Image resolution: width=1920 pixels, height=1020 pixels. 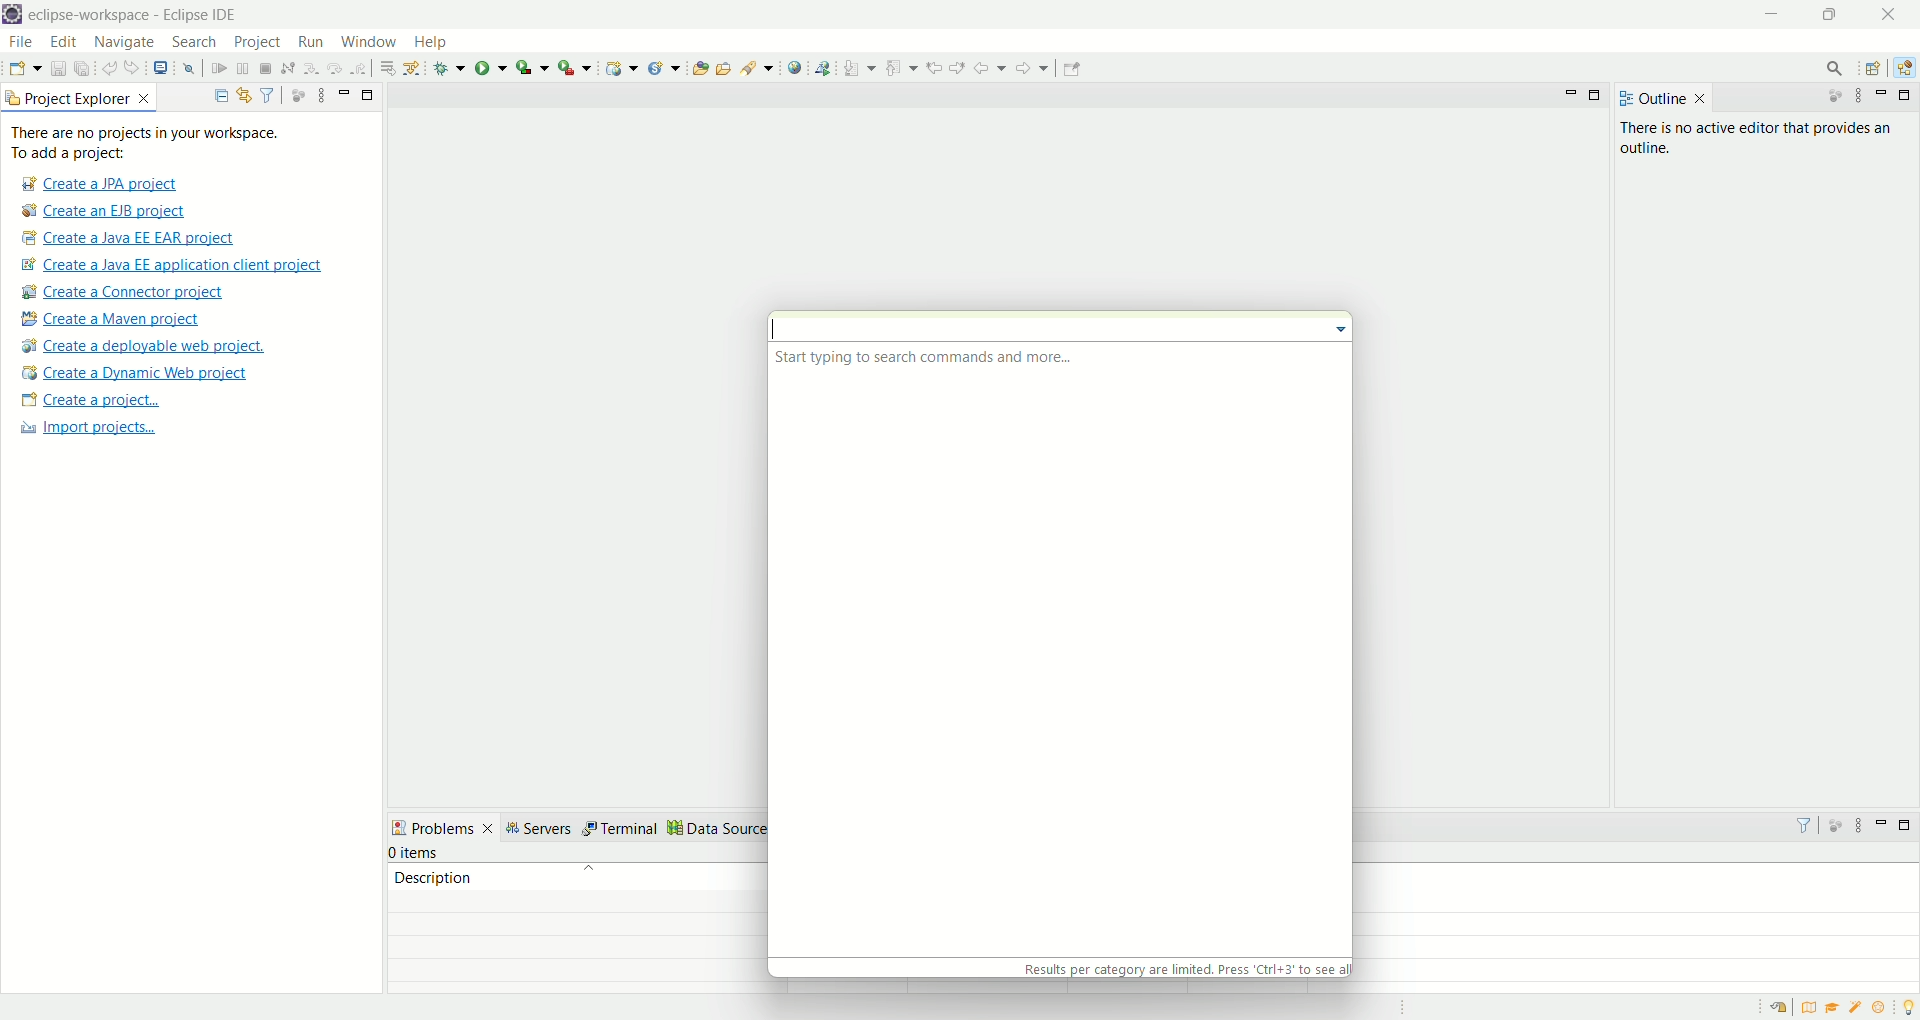 What do you see at coordinates (367, 40) in the screenshot?
I see `window` at bounding box center [367, 40].